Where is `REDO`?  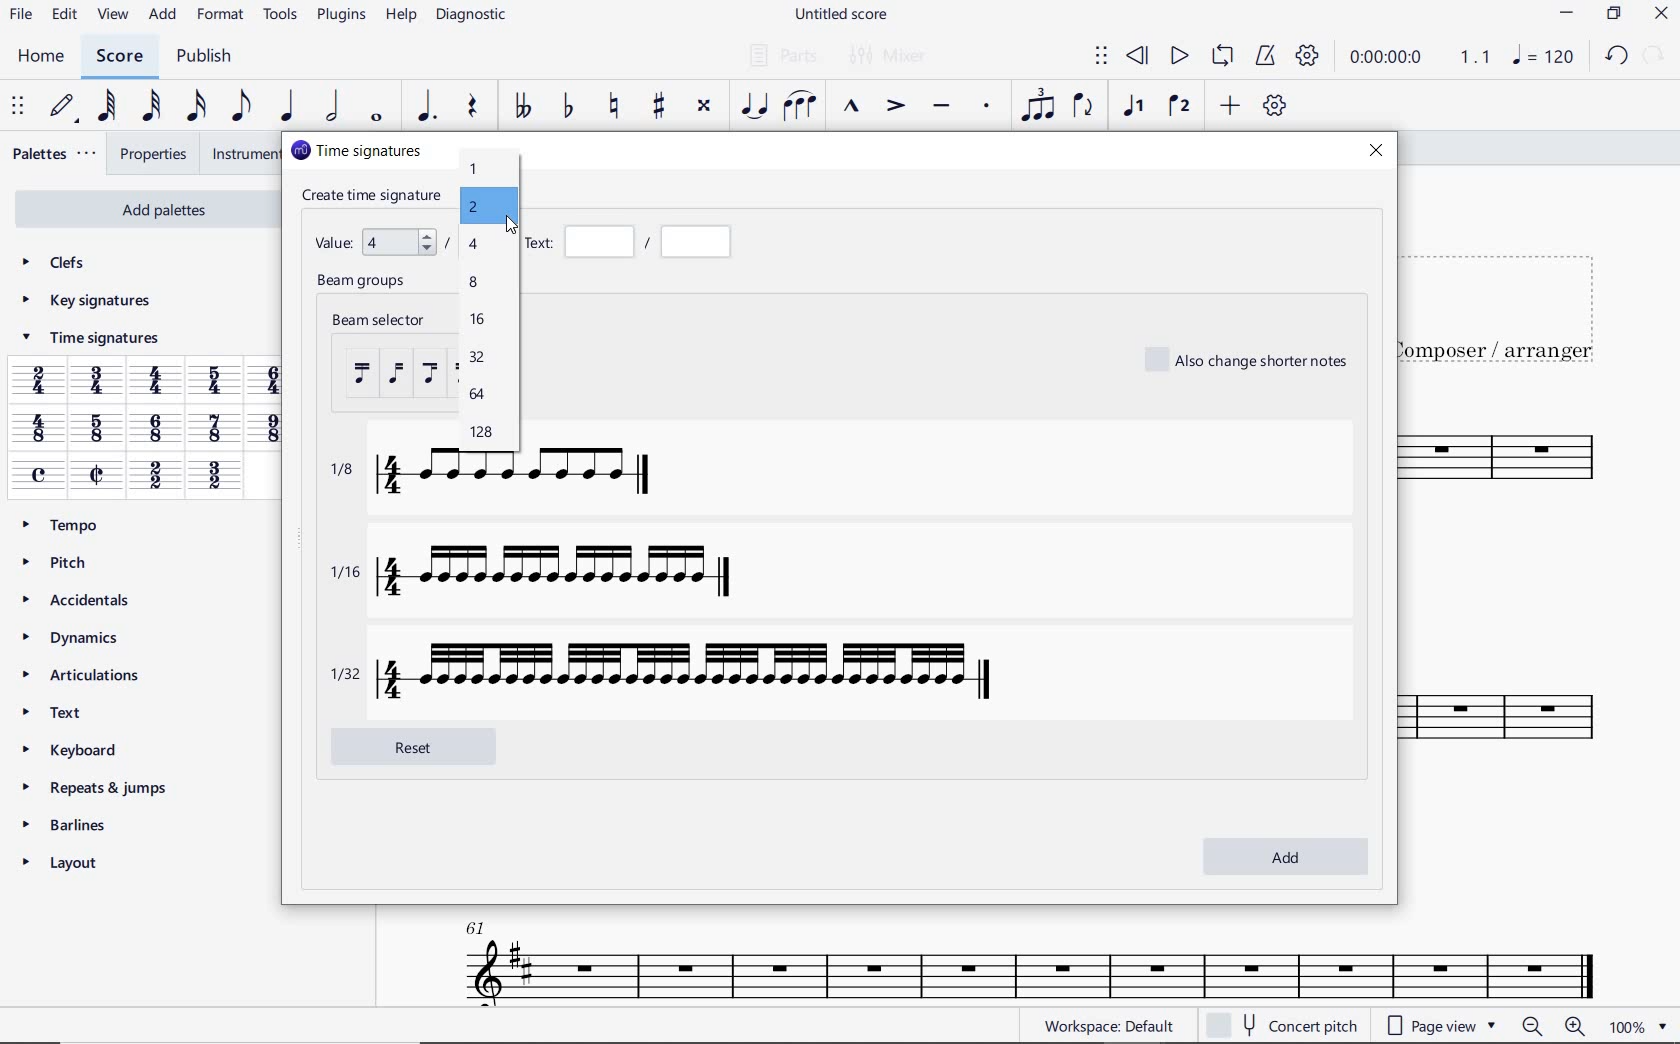
REDO is located at coordinates (1655, 54).